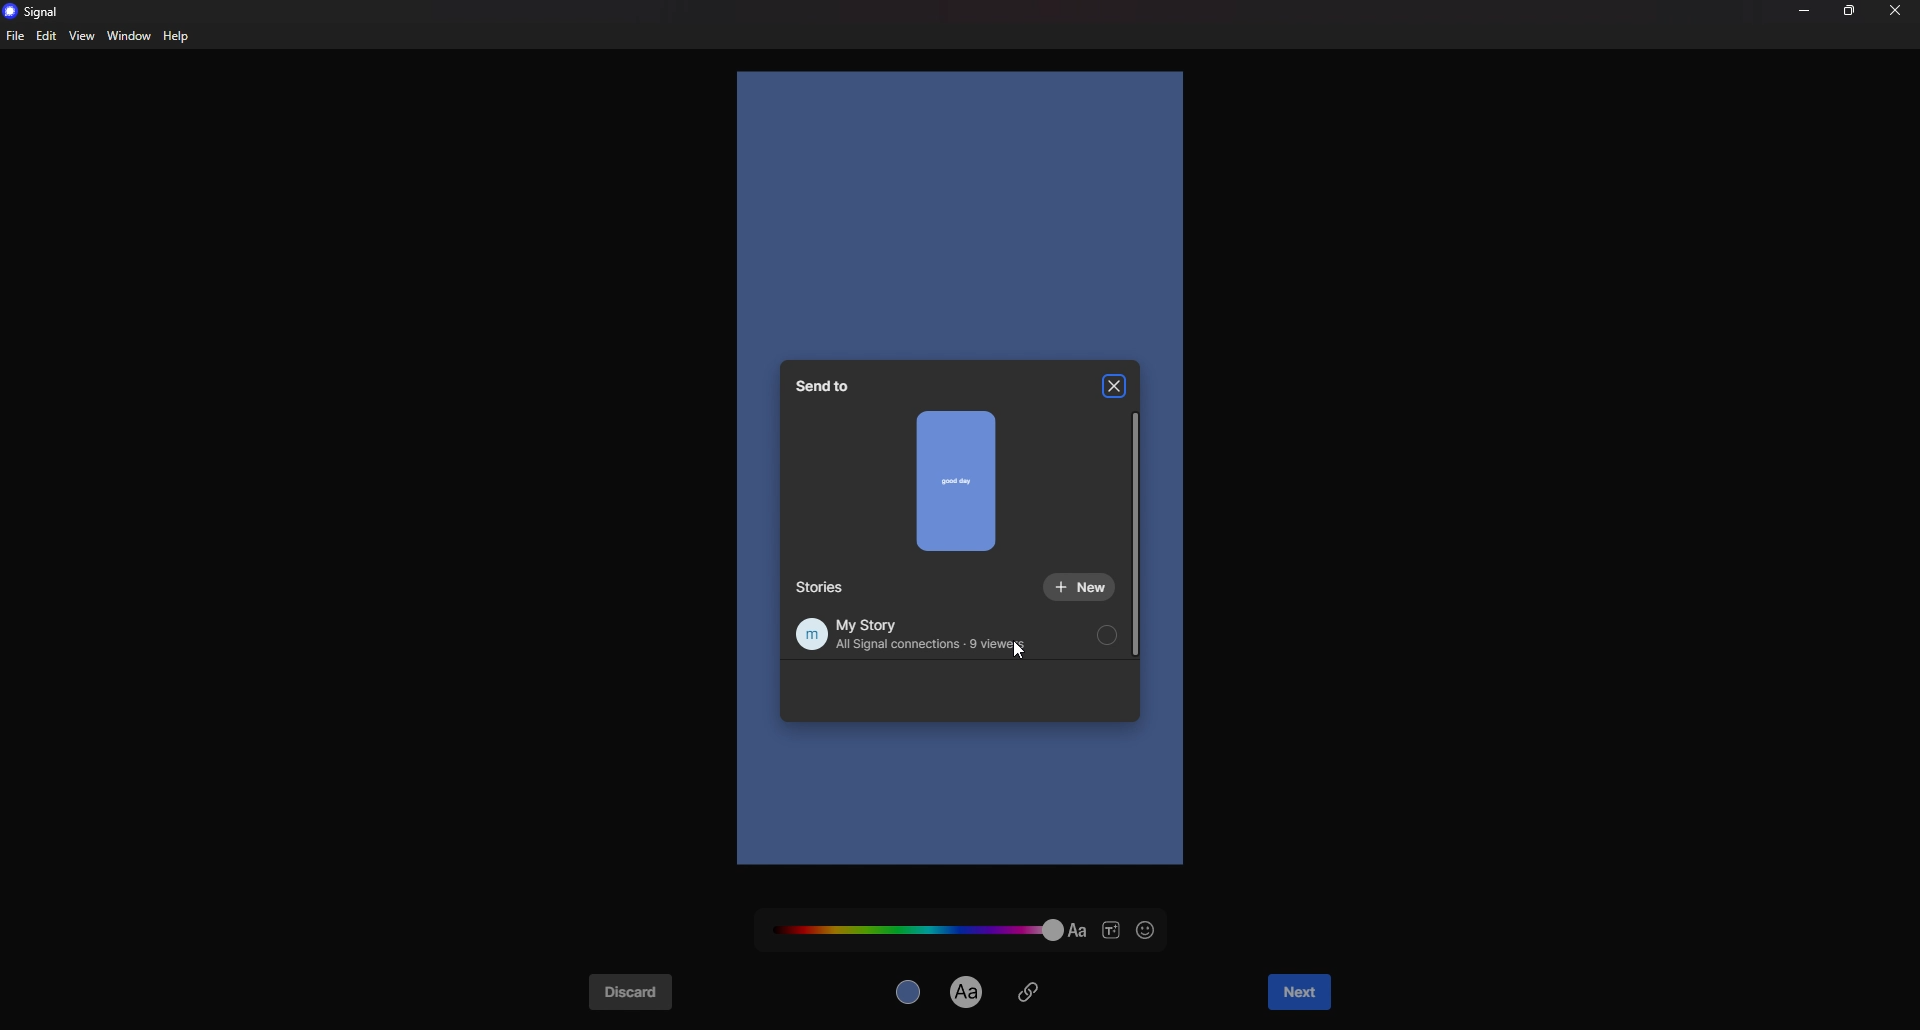 The image size is (1920, 1030). What do you see at coordinates (1114, 386) in the screenshot?
I see `close` at bounding box center [1114, 386].